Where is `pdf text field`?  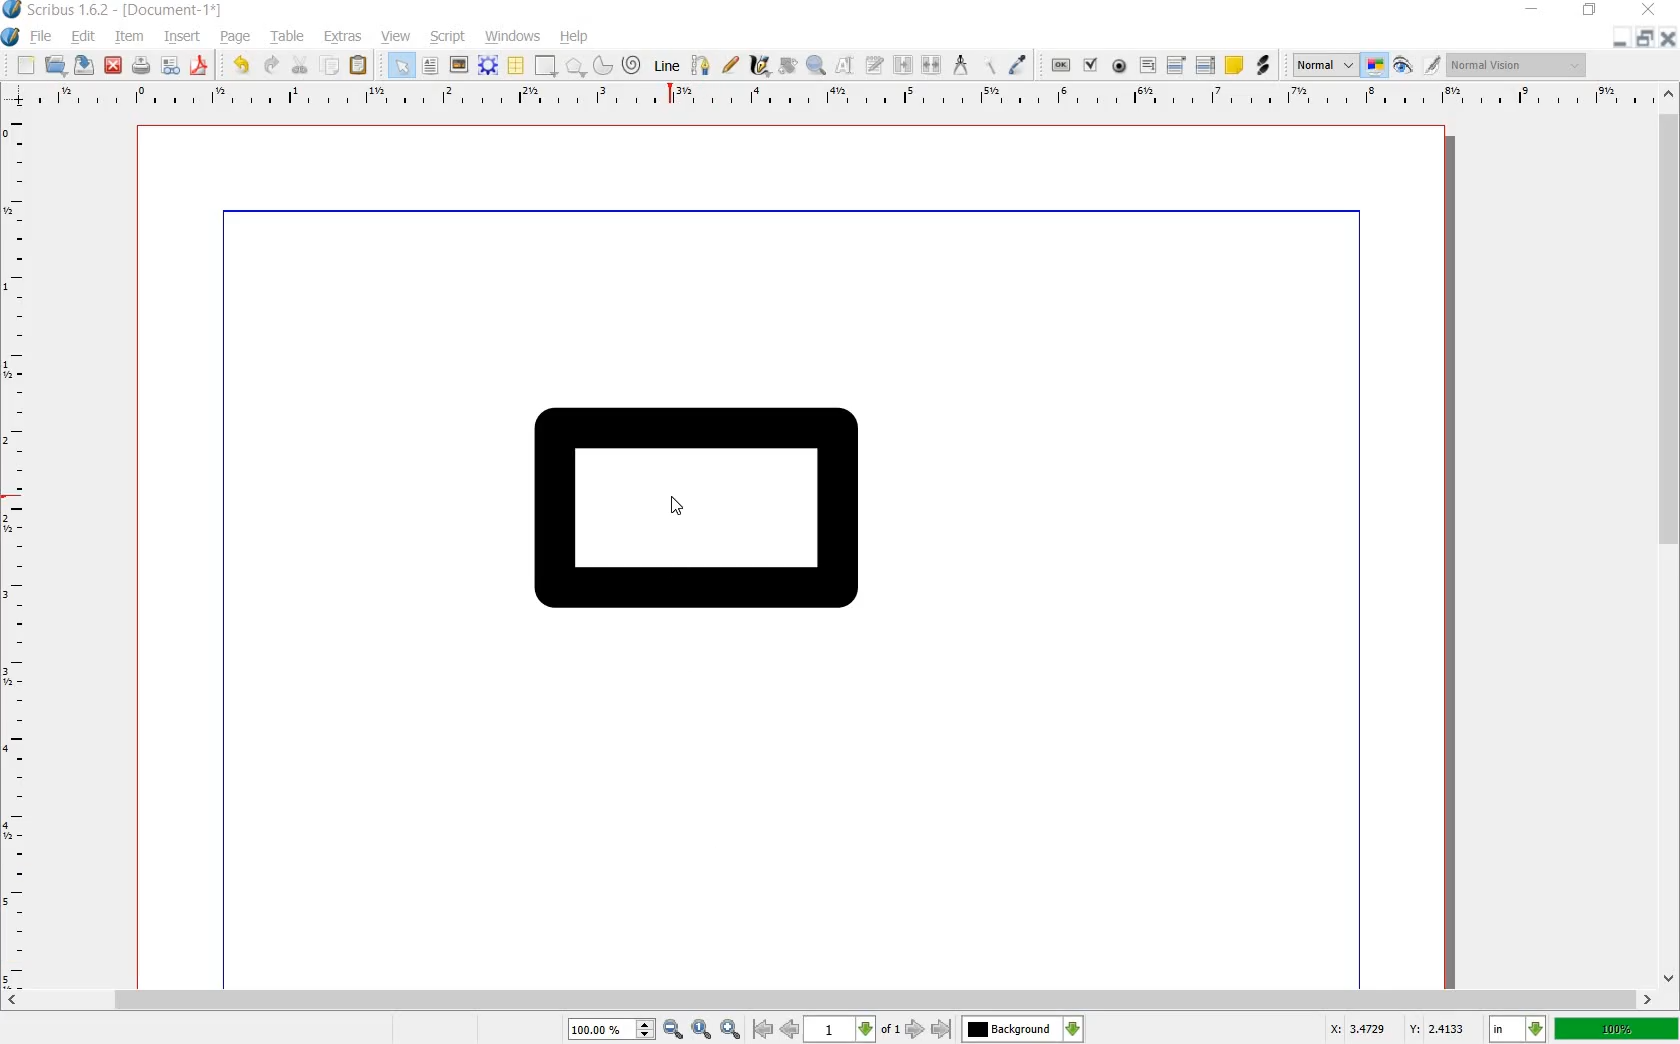 pdf text field is located at coordinates (1149, 66).